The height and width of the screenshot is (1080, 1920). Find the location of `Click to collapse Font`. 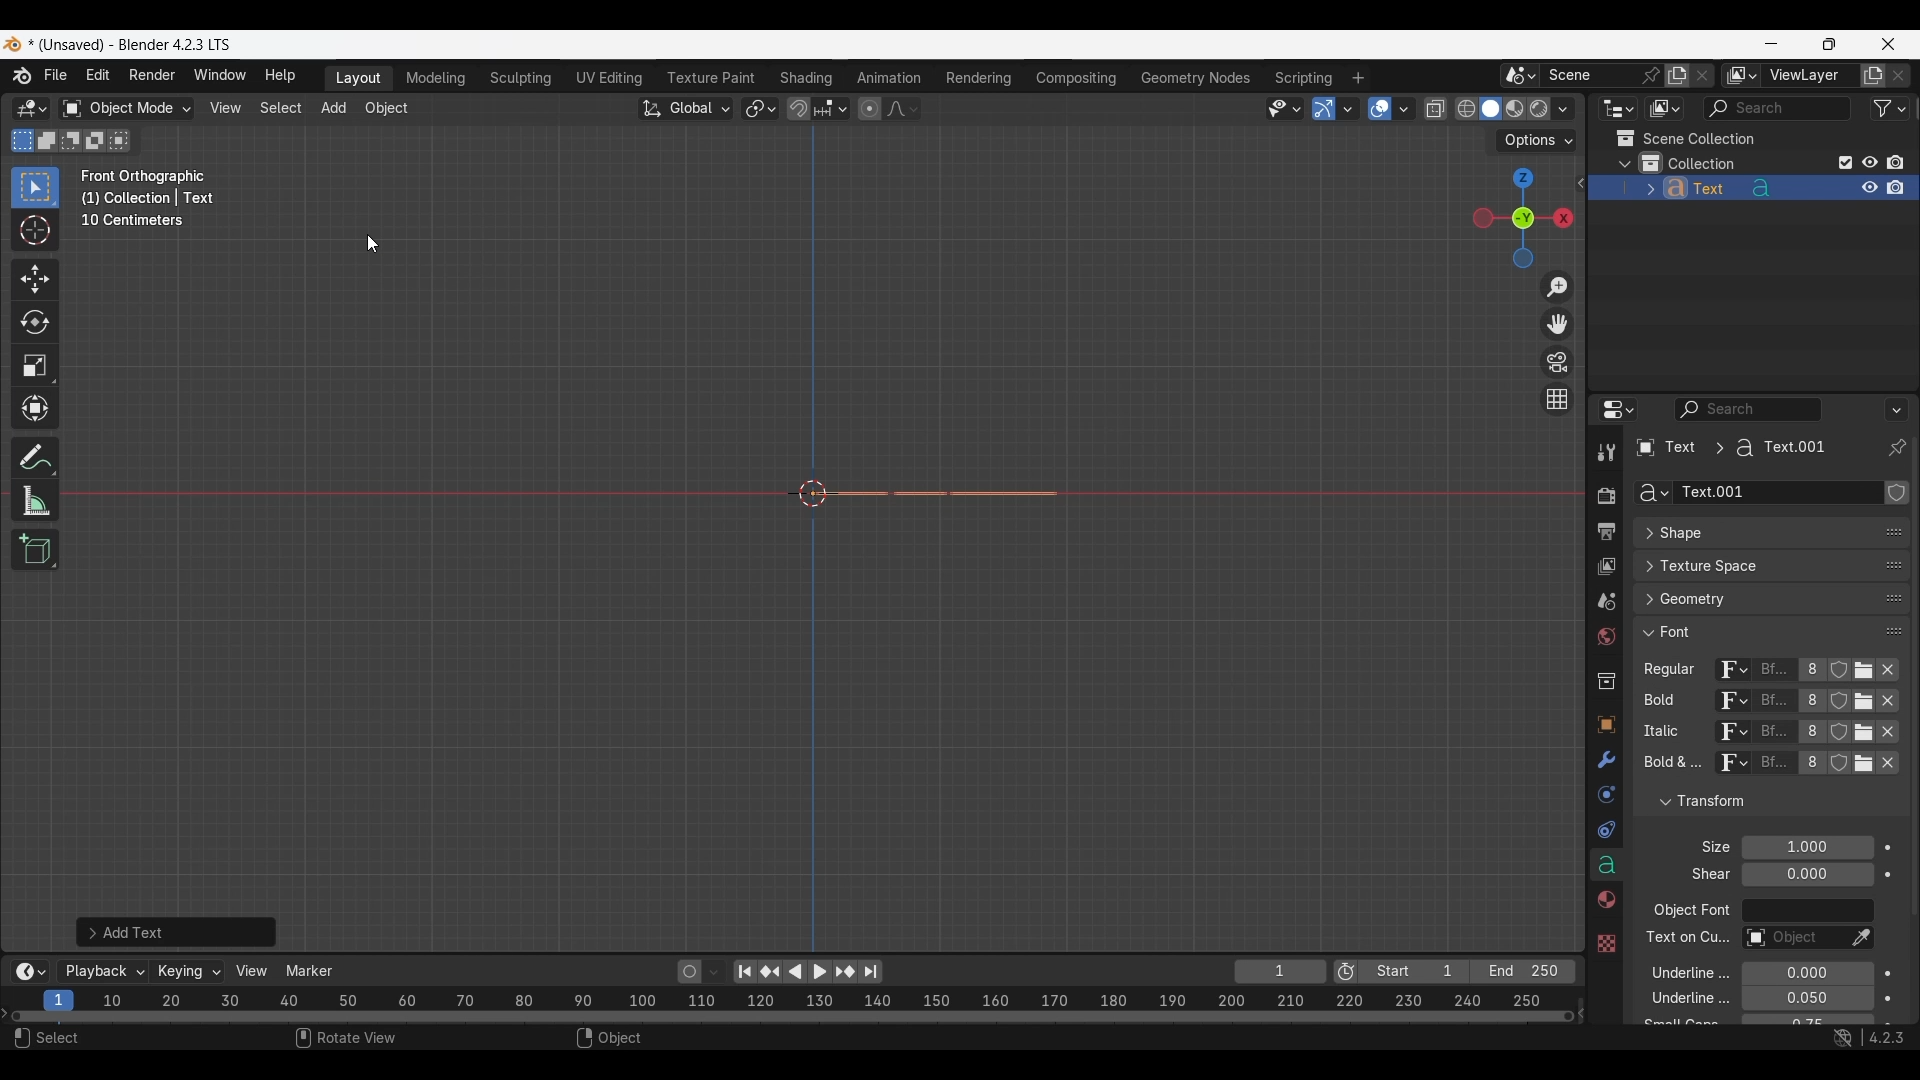

Click to collapse Font is located at coordinates (1751, 631).